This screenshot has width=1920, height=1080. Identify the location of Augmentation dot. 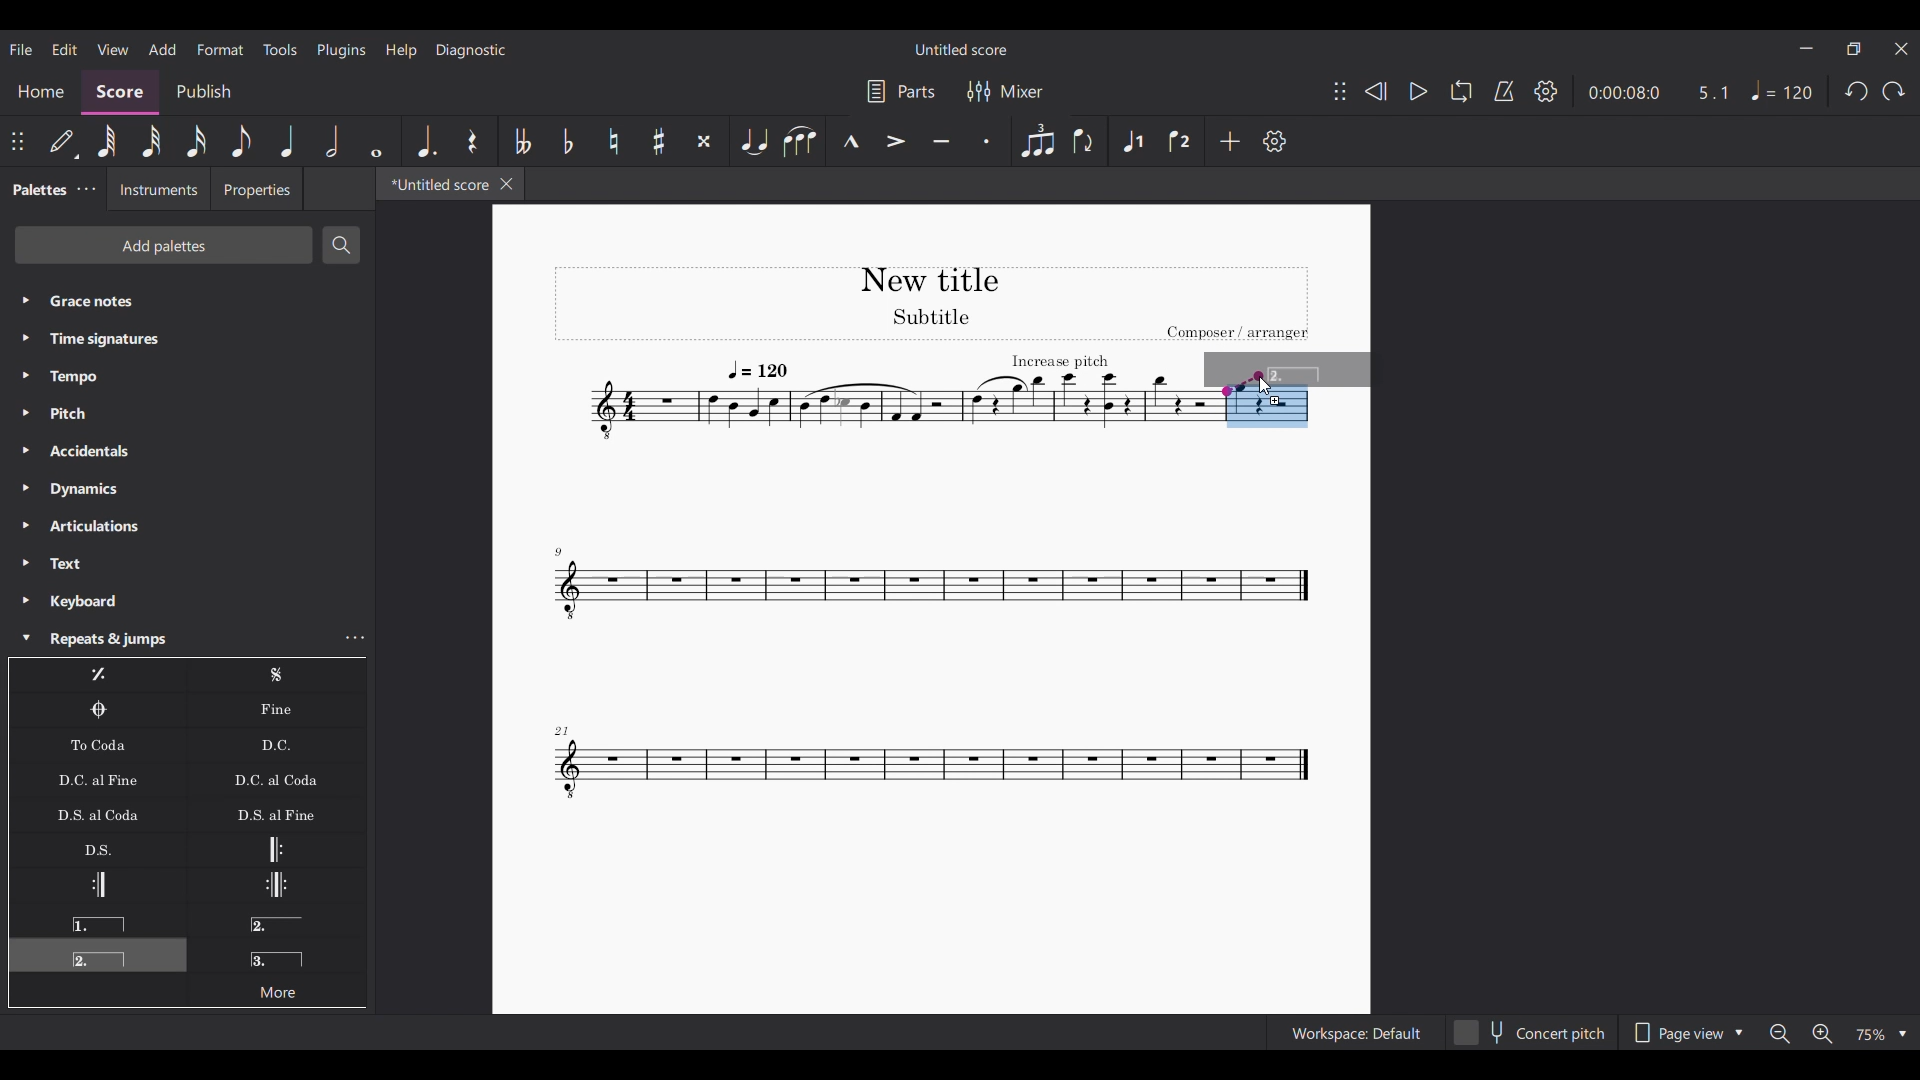
(426, 141).